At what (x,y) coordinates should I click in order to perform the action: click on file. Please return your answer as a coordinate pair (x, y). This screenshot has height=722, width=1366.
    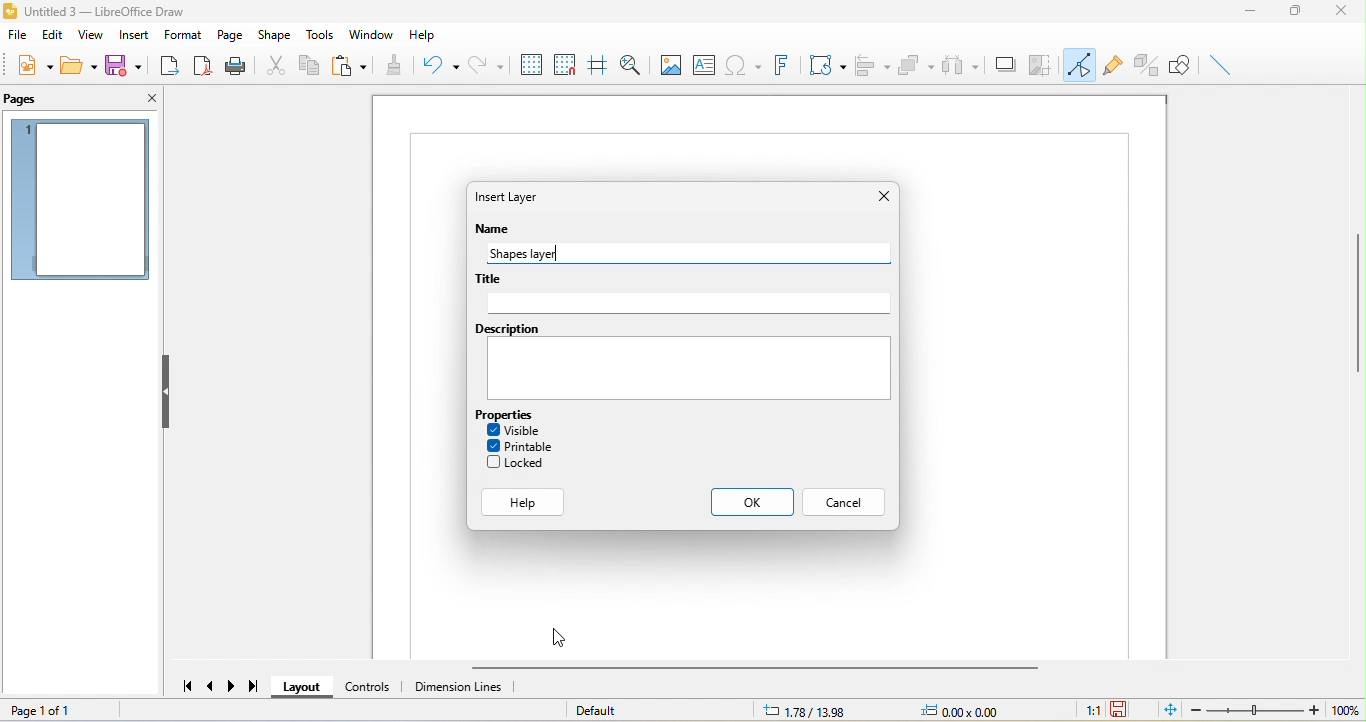
    Looking at the image, I should click on (17, 36).